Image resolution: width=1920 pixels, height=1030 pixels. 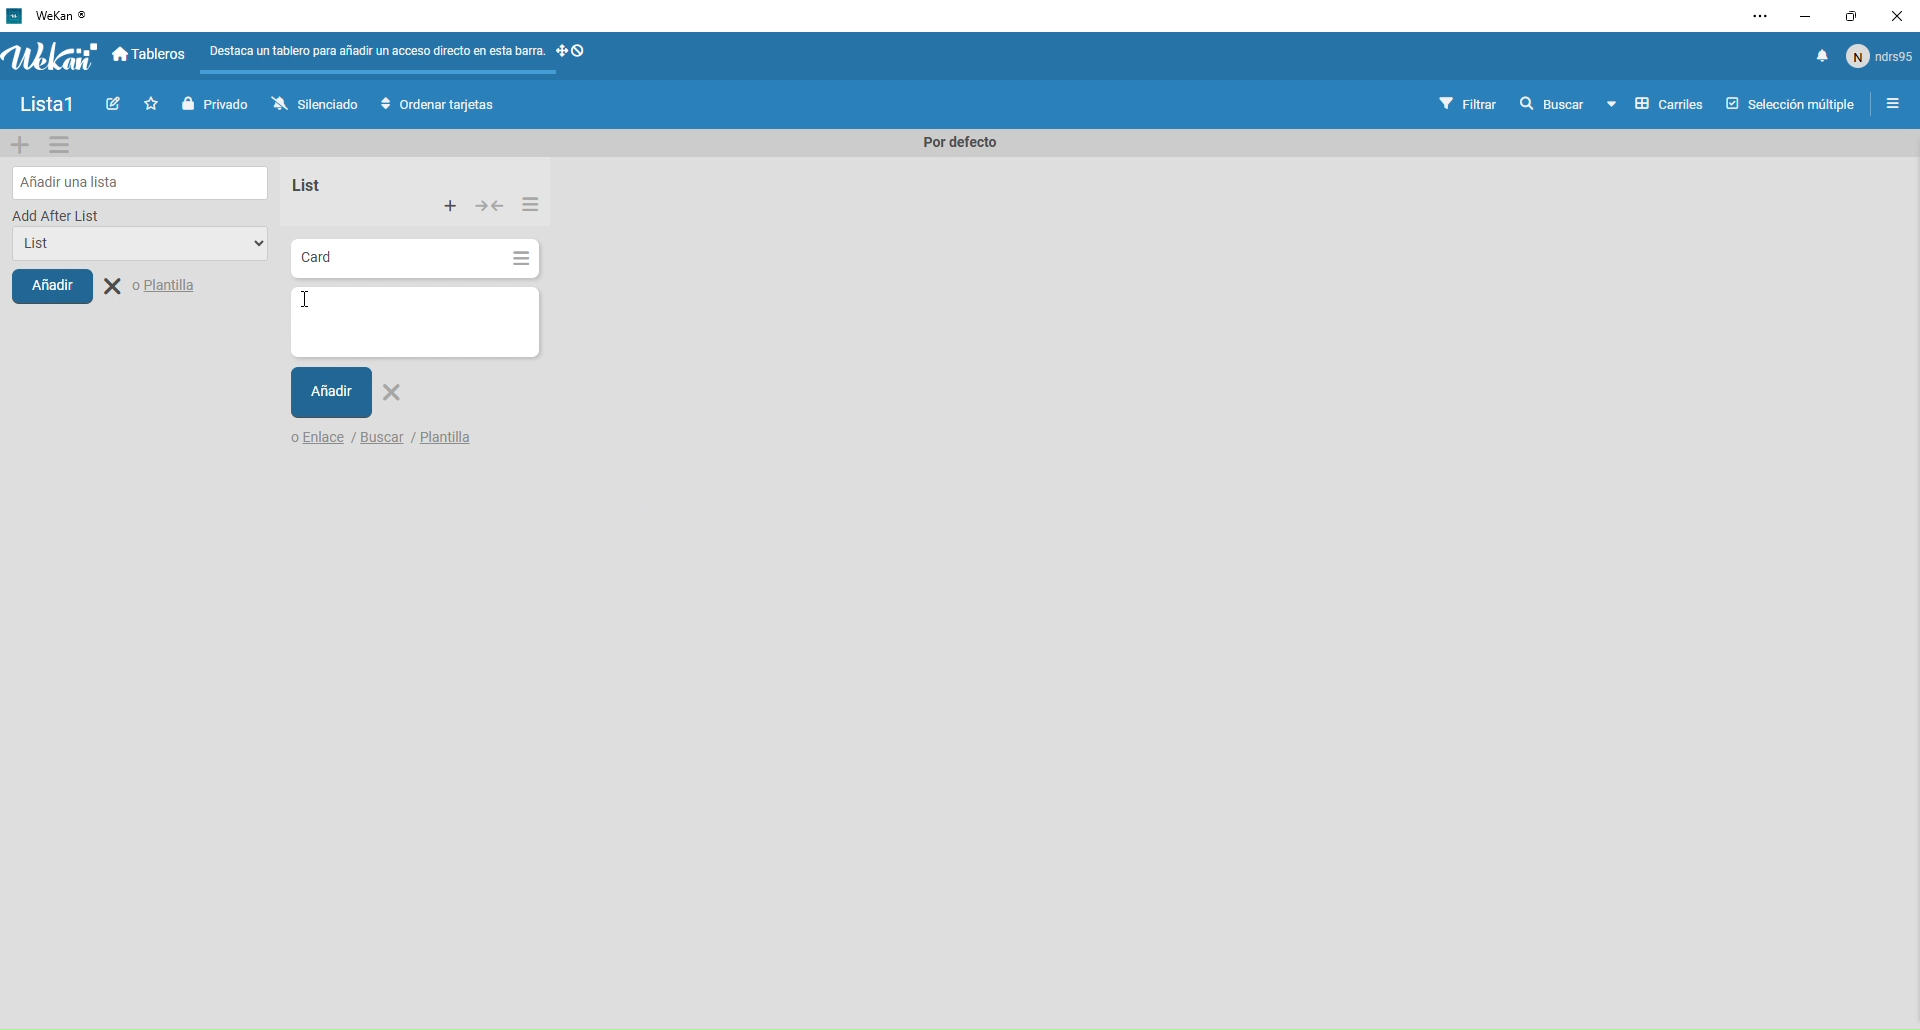 What do you see at coordinates (521, 261) in the screenshot?
I see `card options` at bounding box center [521, 261].